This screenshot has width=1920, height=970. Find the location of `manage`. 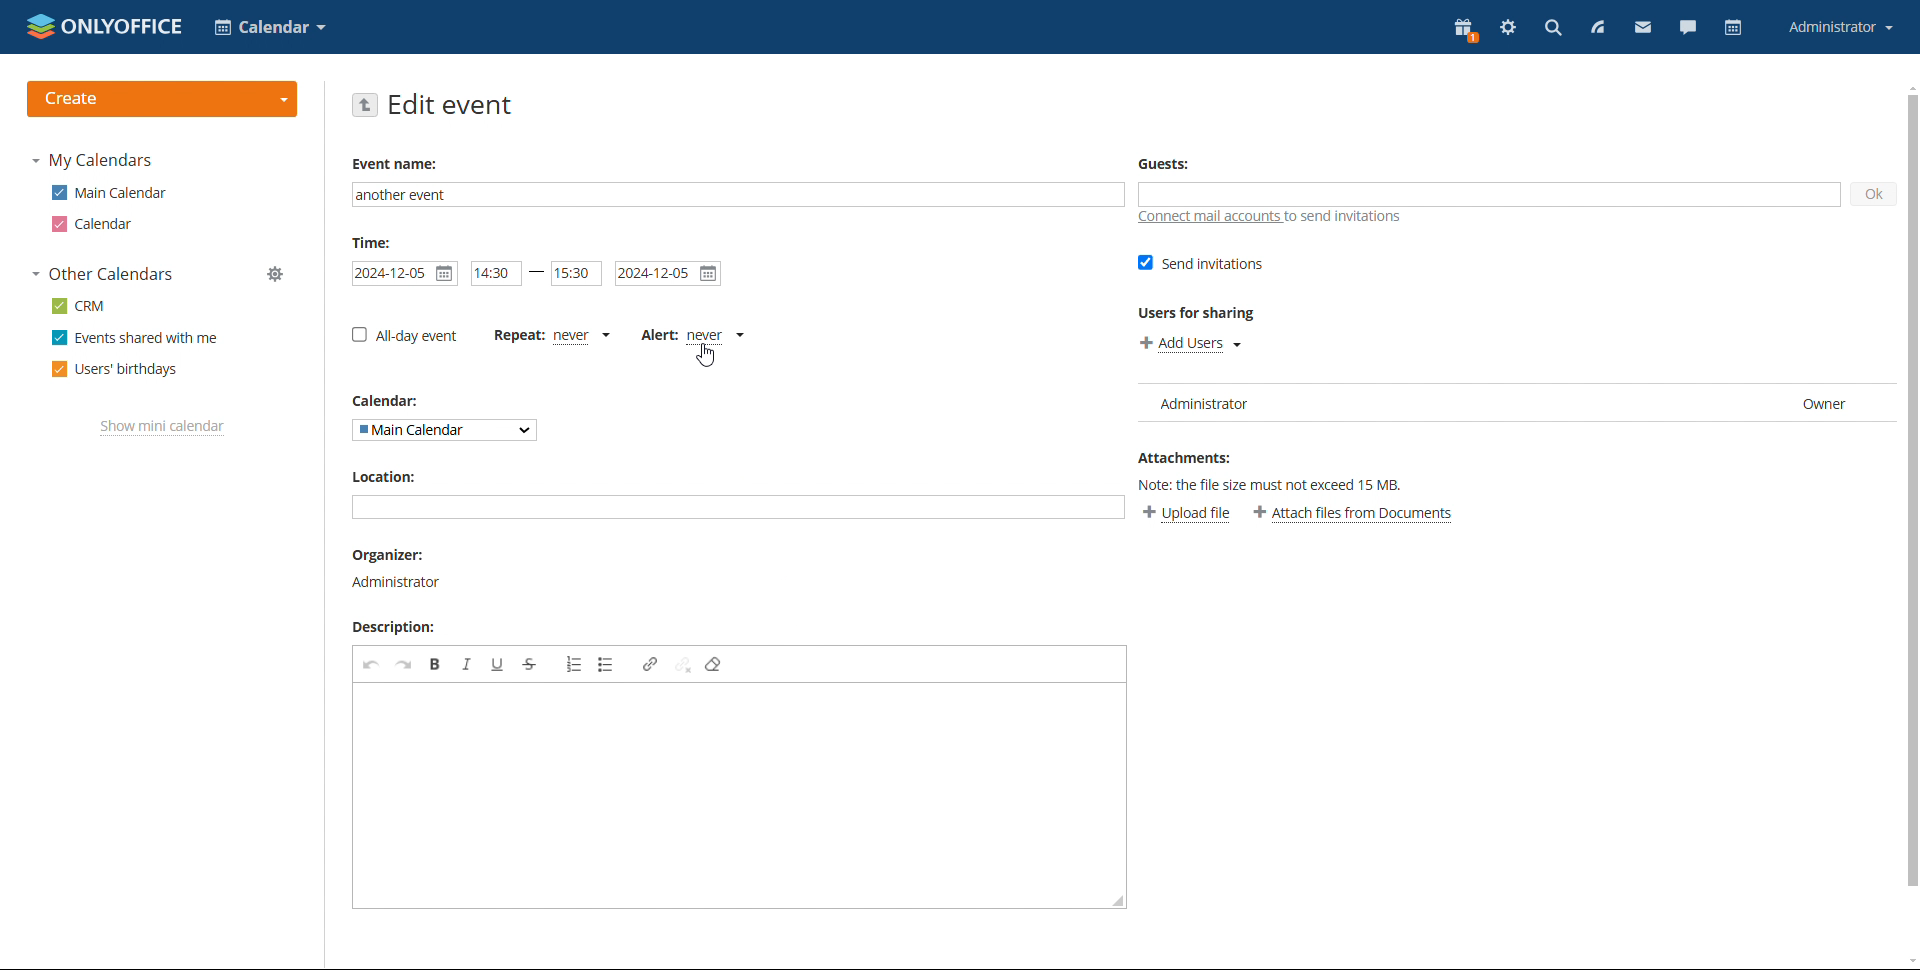

manage is located at coordinates (277, 274).